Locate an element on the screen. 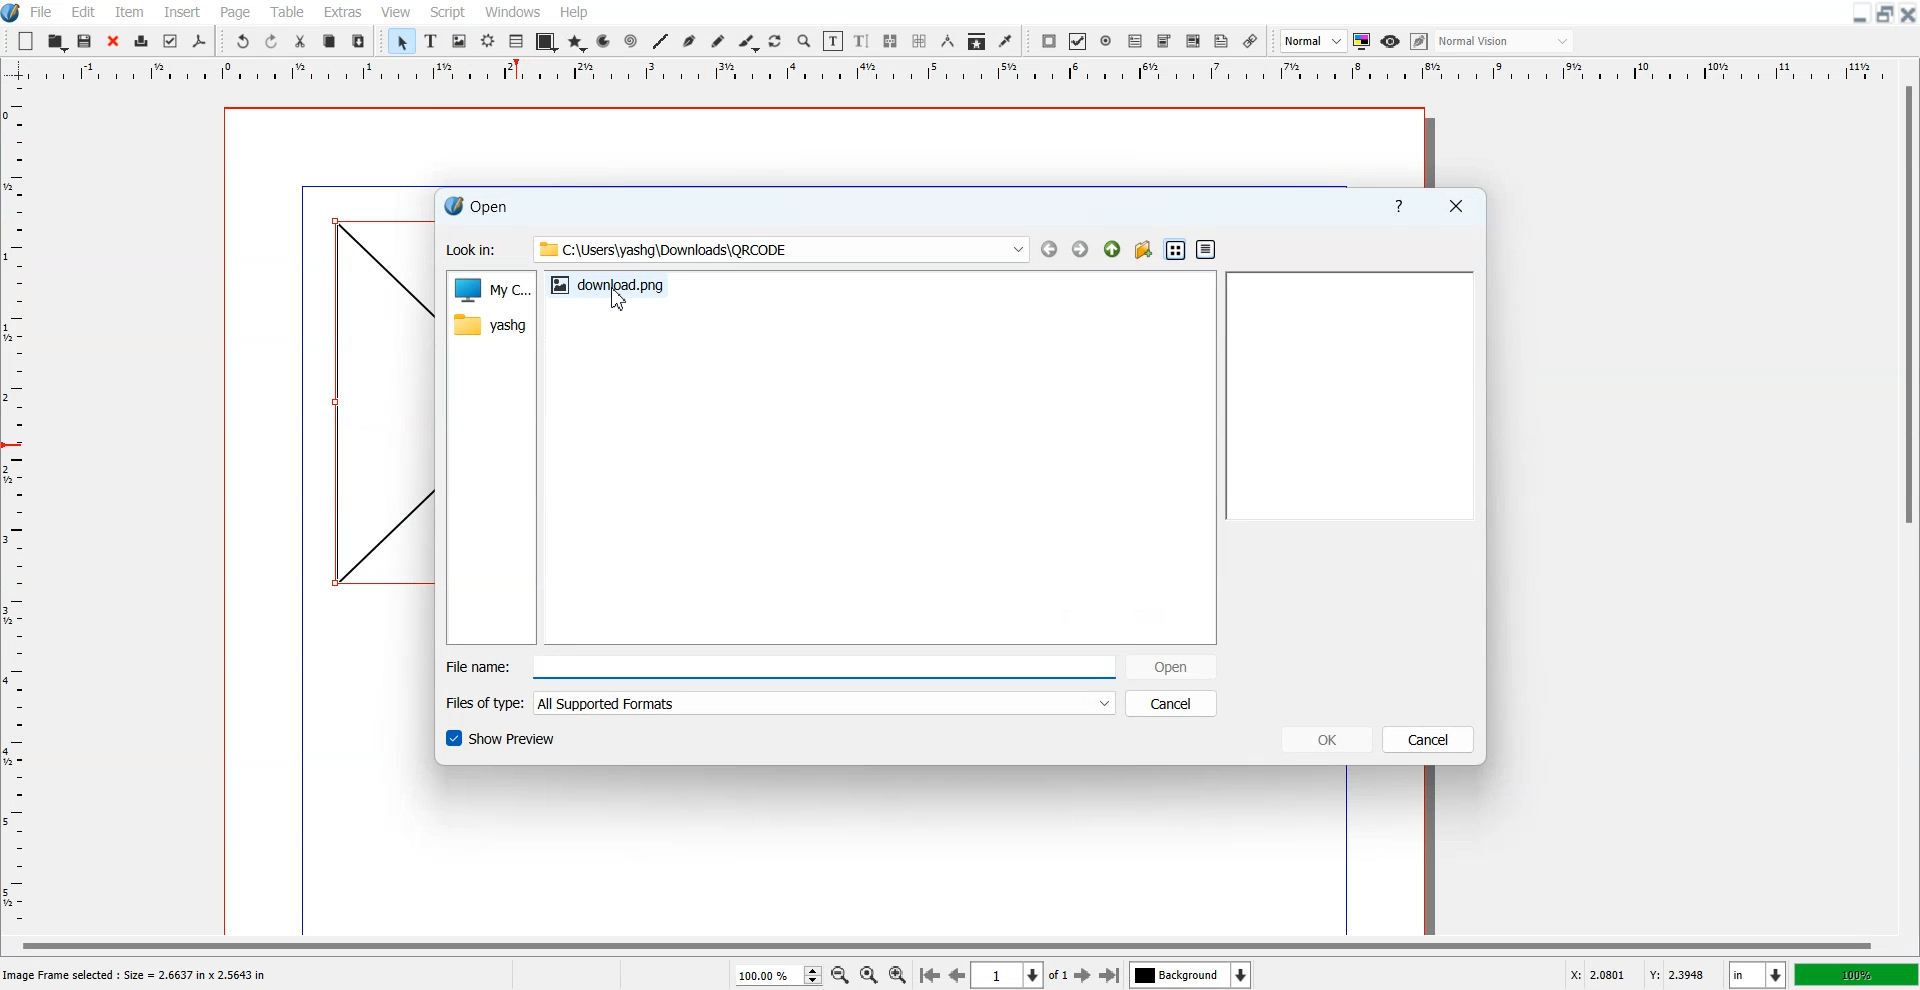 This screenshot has height=990, width=1920. Paste is located at coordinates (359, 40).